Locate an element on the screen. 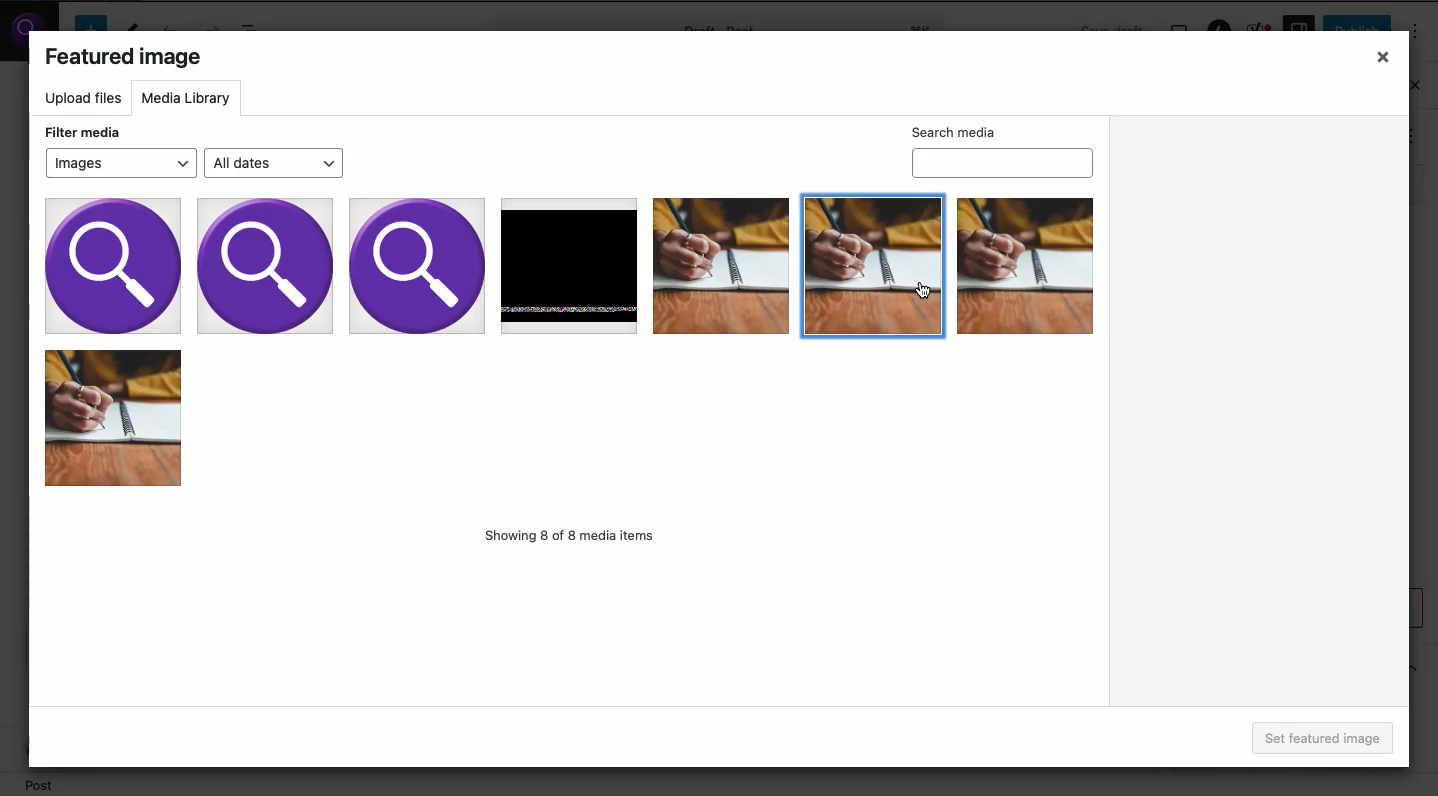 The image size is (1438, 796). Image is located at coordinates (720, 265).